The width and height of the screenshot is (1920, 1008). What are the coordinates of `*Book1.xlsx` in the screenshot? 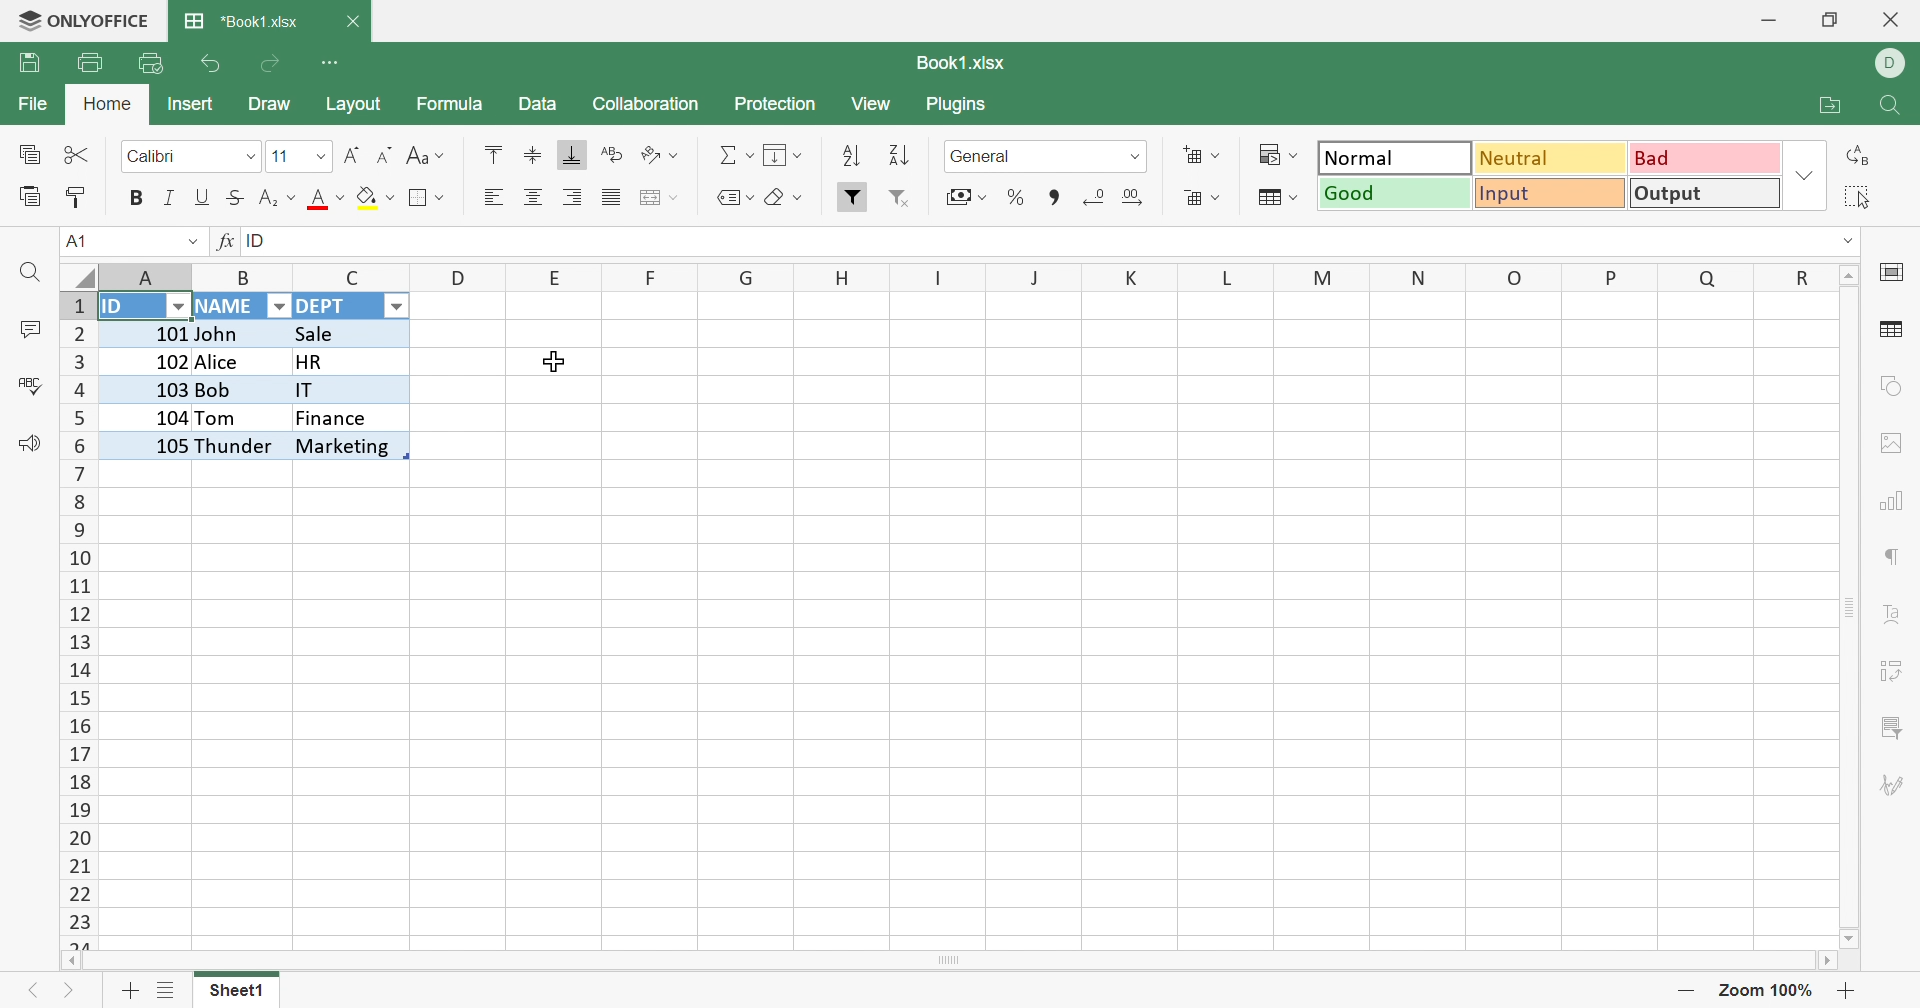 It's located at (244, 23).